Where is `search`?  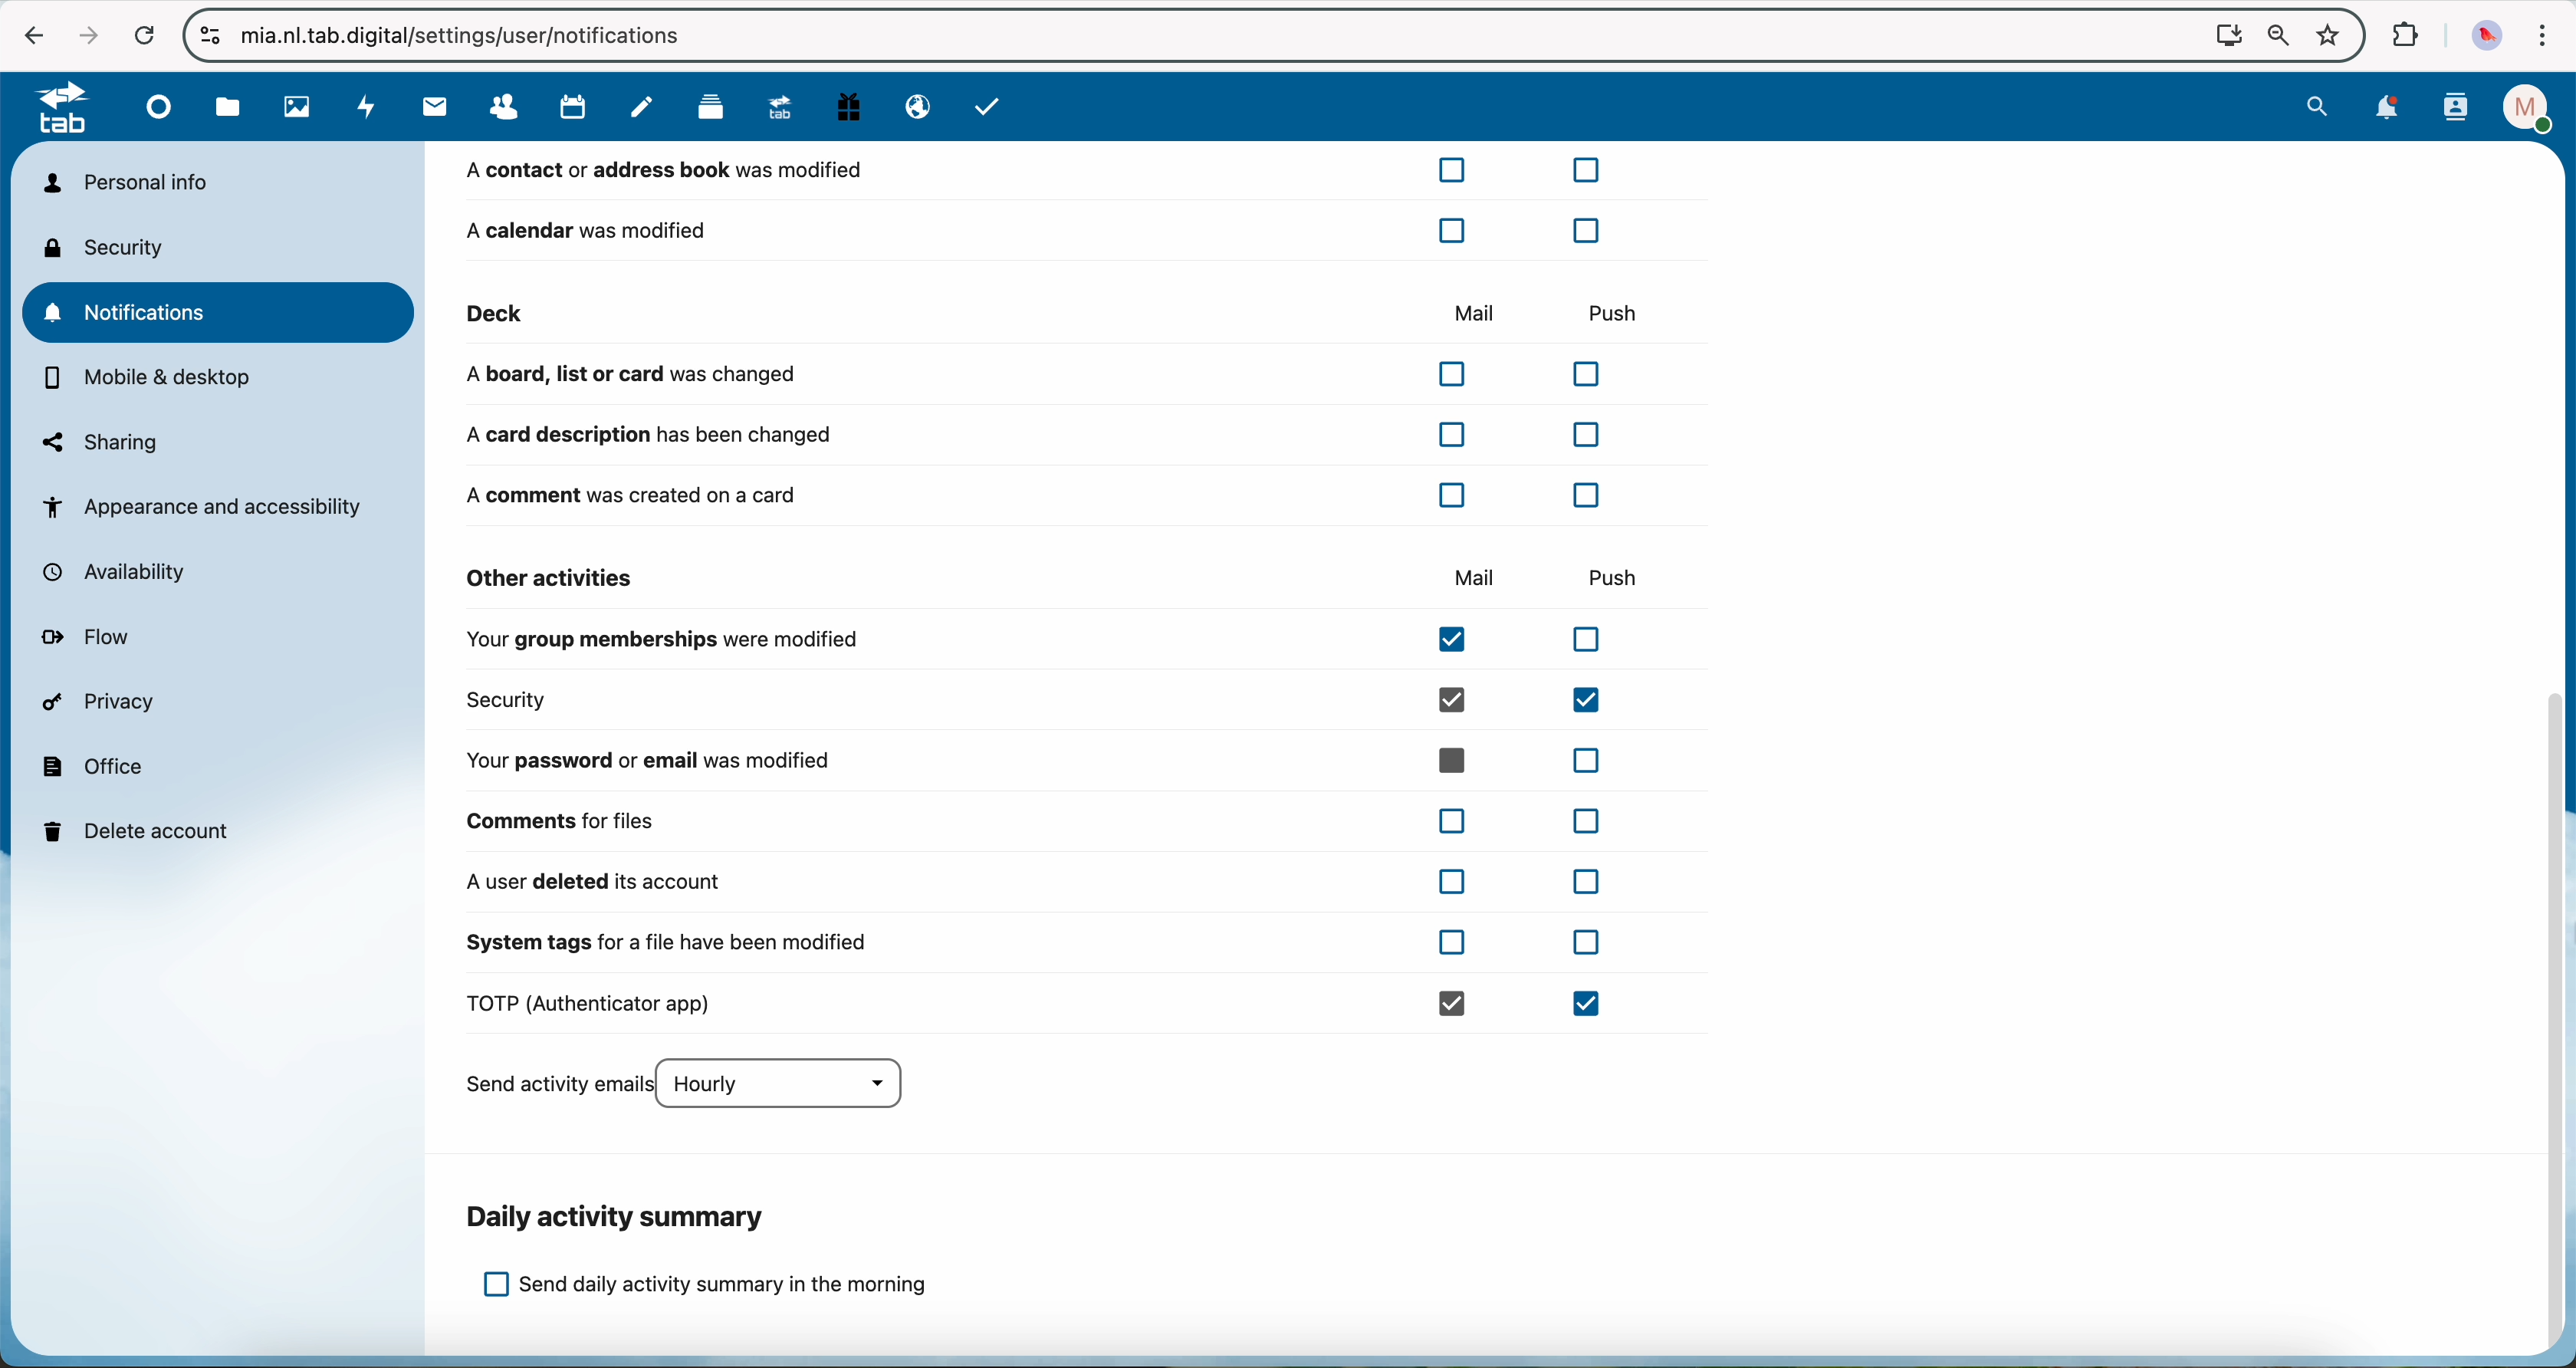
search is located at coordinates (2320, 106).